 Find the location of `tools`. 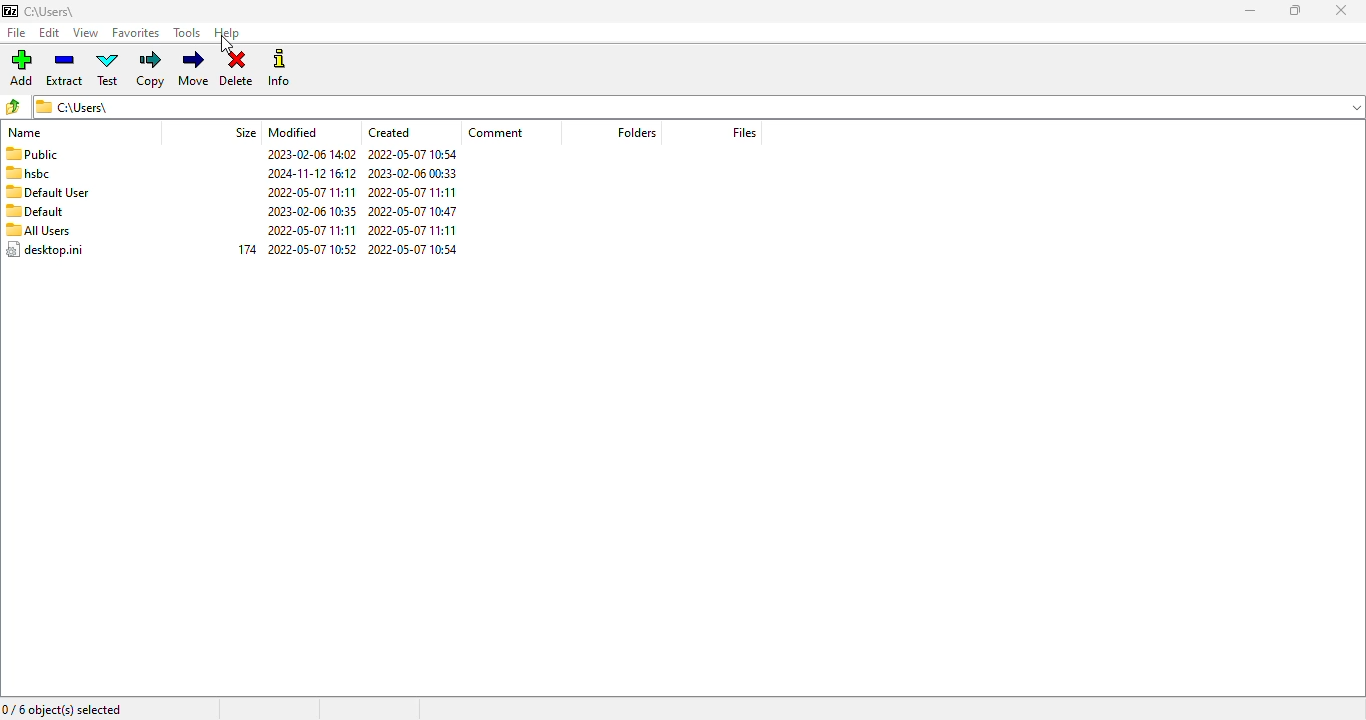

tools is located at coordinates (187, 33).